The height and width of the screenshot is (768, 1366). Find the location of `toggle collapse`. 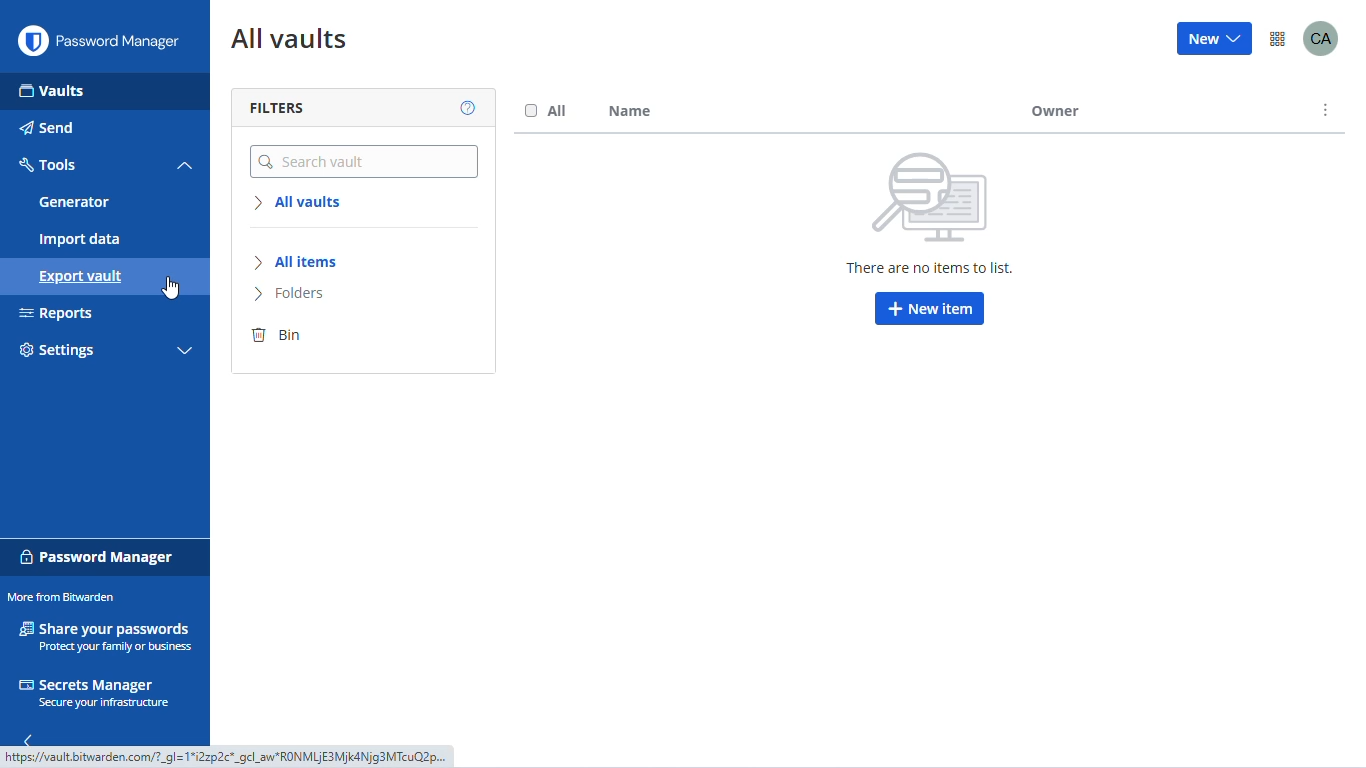

toggle collapse is located at coordinates (185, 352).